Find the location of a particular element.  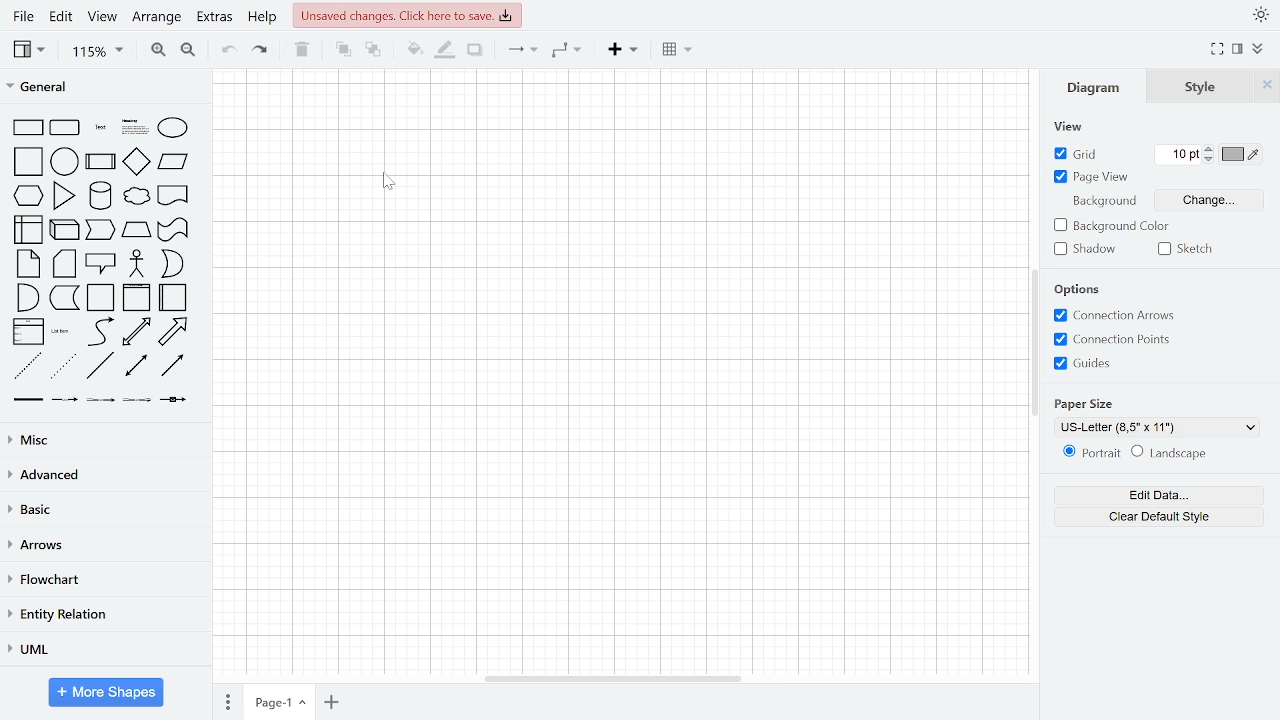

help is located at coordinates (262, 18).